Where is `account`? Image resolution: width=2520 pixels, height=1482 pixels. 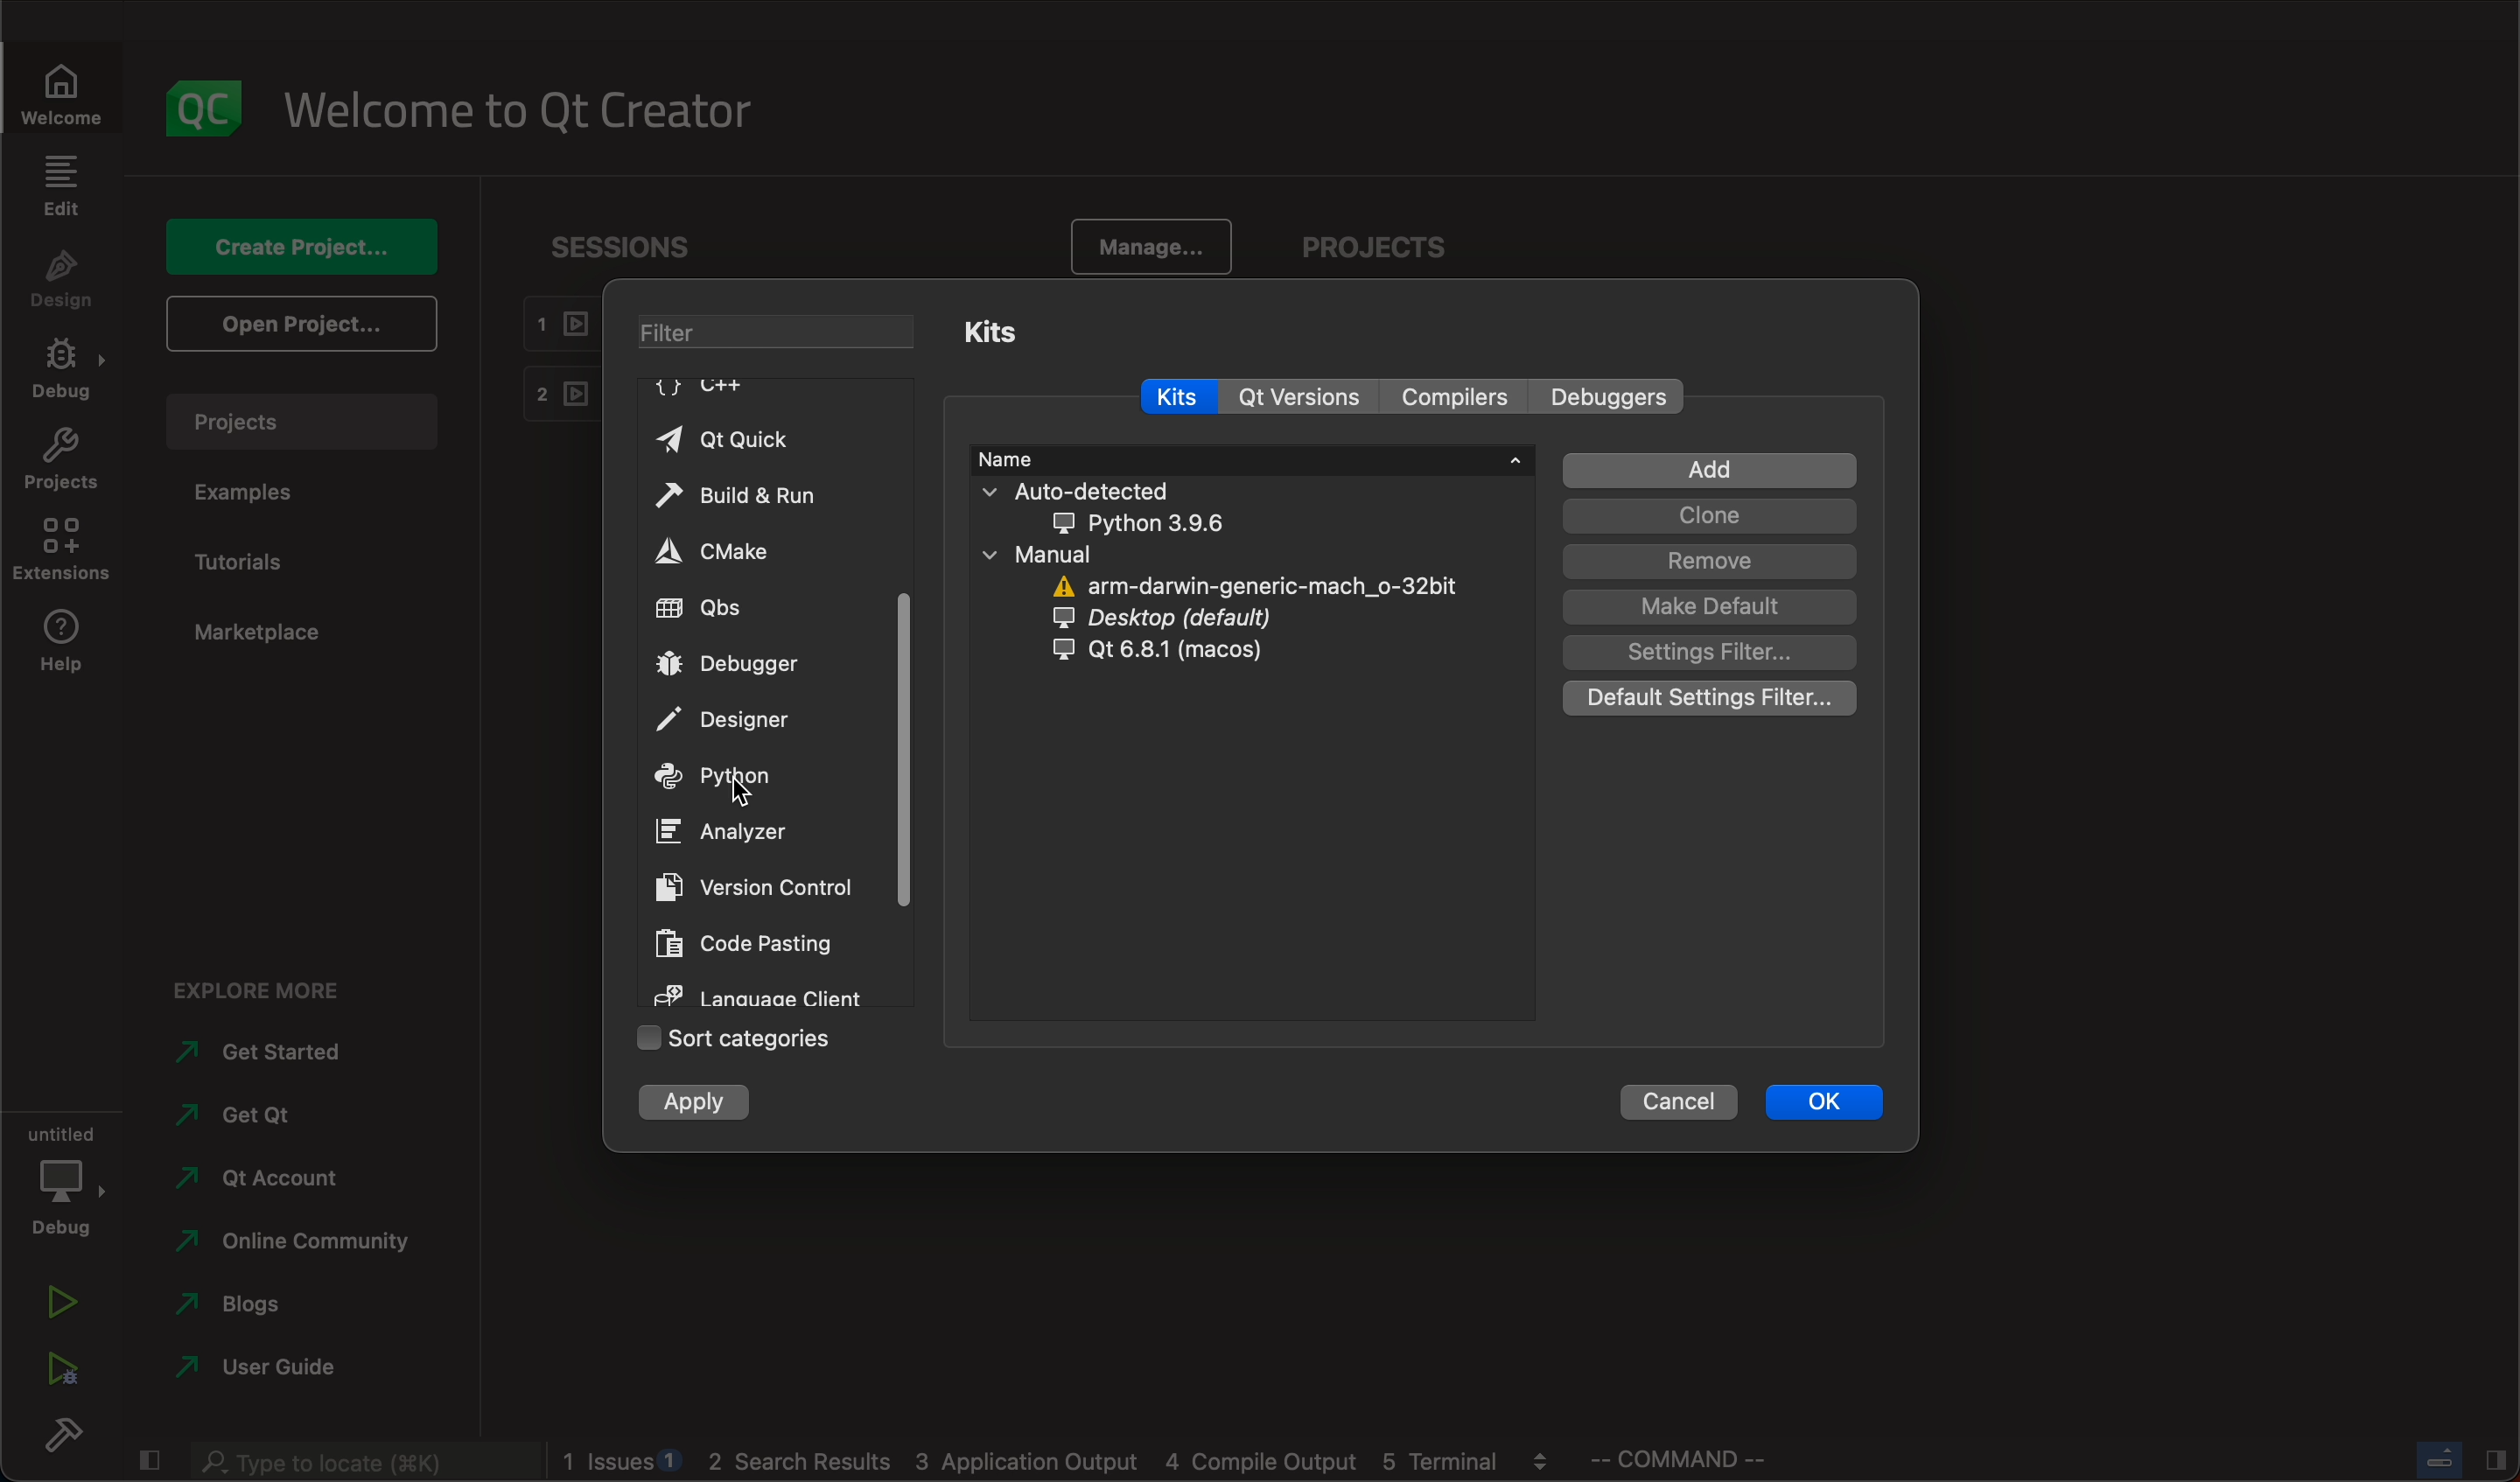 account is located at coordinates (266, 1180).